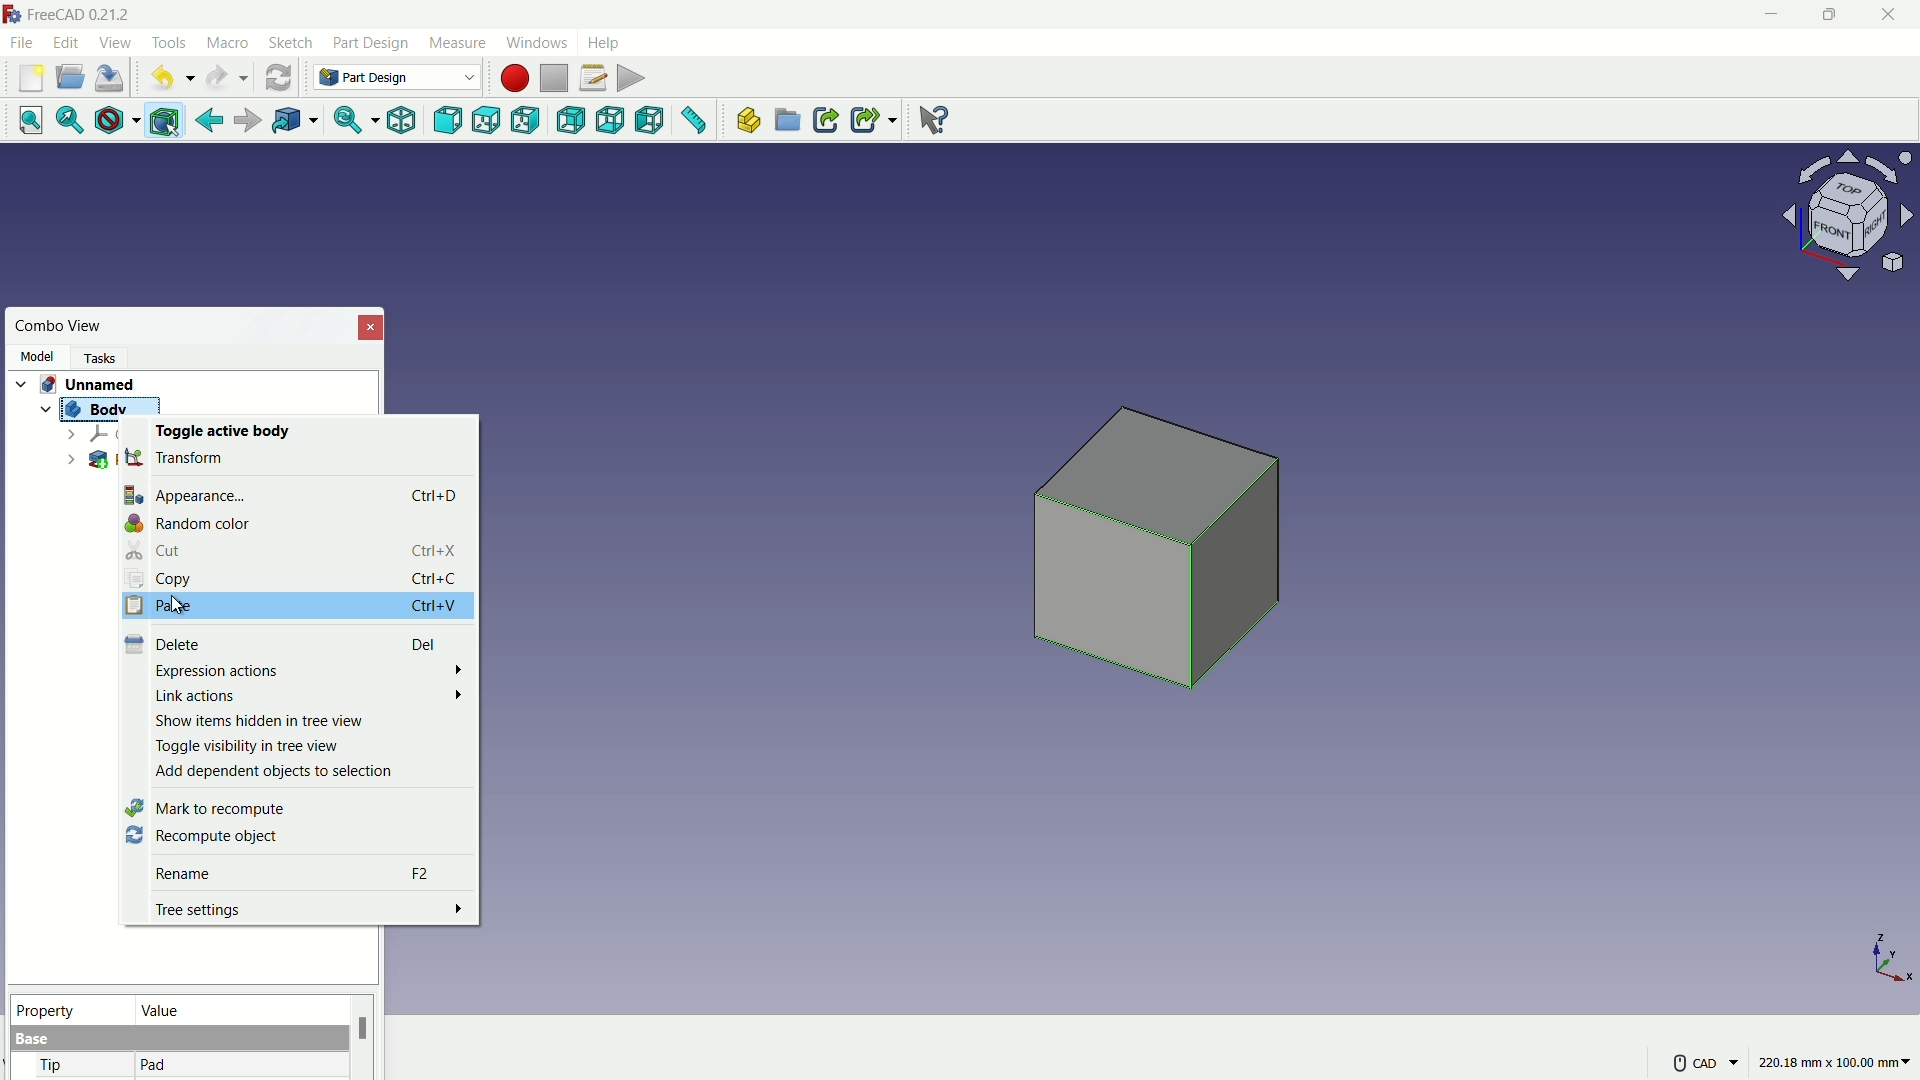 This screenshot has width=1920, height=1080. I want to click on start macros, so click(513, 78).